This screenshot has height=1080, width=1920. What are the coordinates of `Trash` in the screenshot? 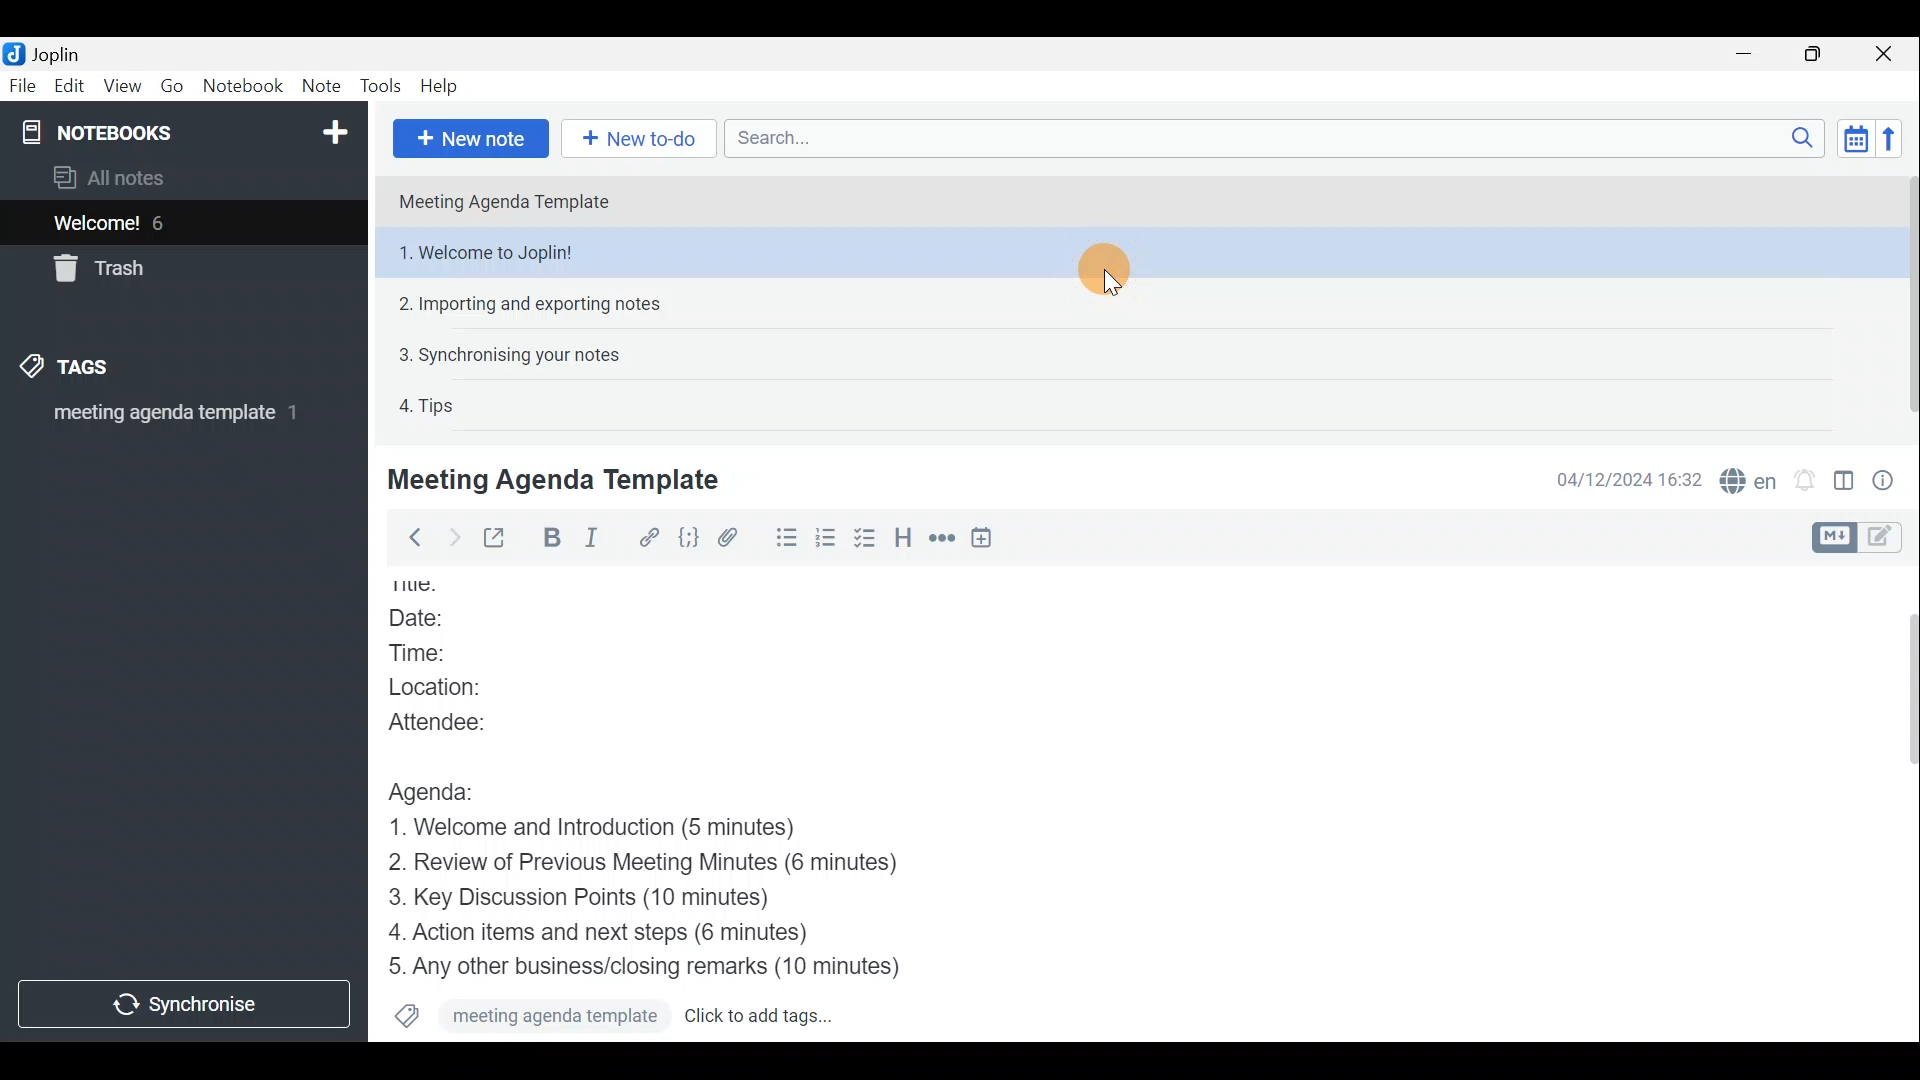 It's located at (95, 268).